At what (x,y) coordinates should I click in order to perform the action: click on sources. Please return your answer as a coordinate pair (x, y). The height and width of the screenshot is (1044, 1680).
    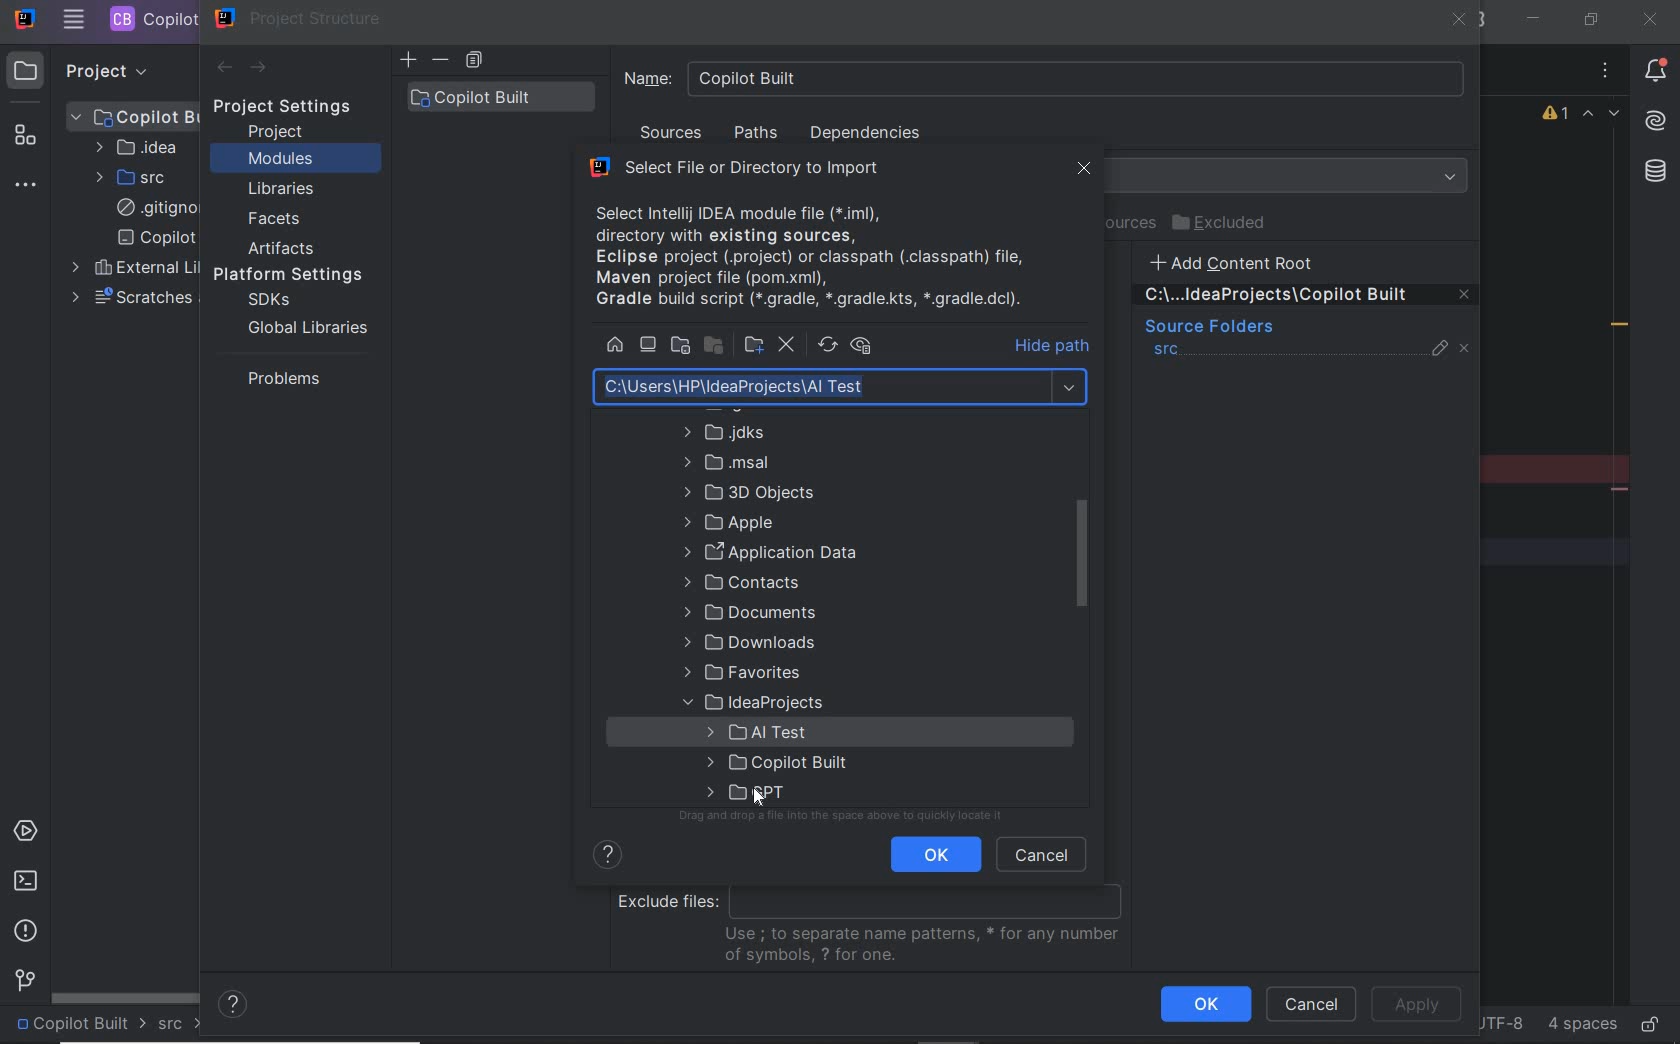
    Looking at the image, I should click on (673, 136).